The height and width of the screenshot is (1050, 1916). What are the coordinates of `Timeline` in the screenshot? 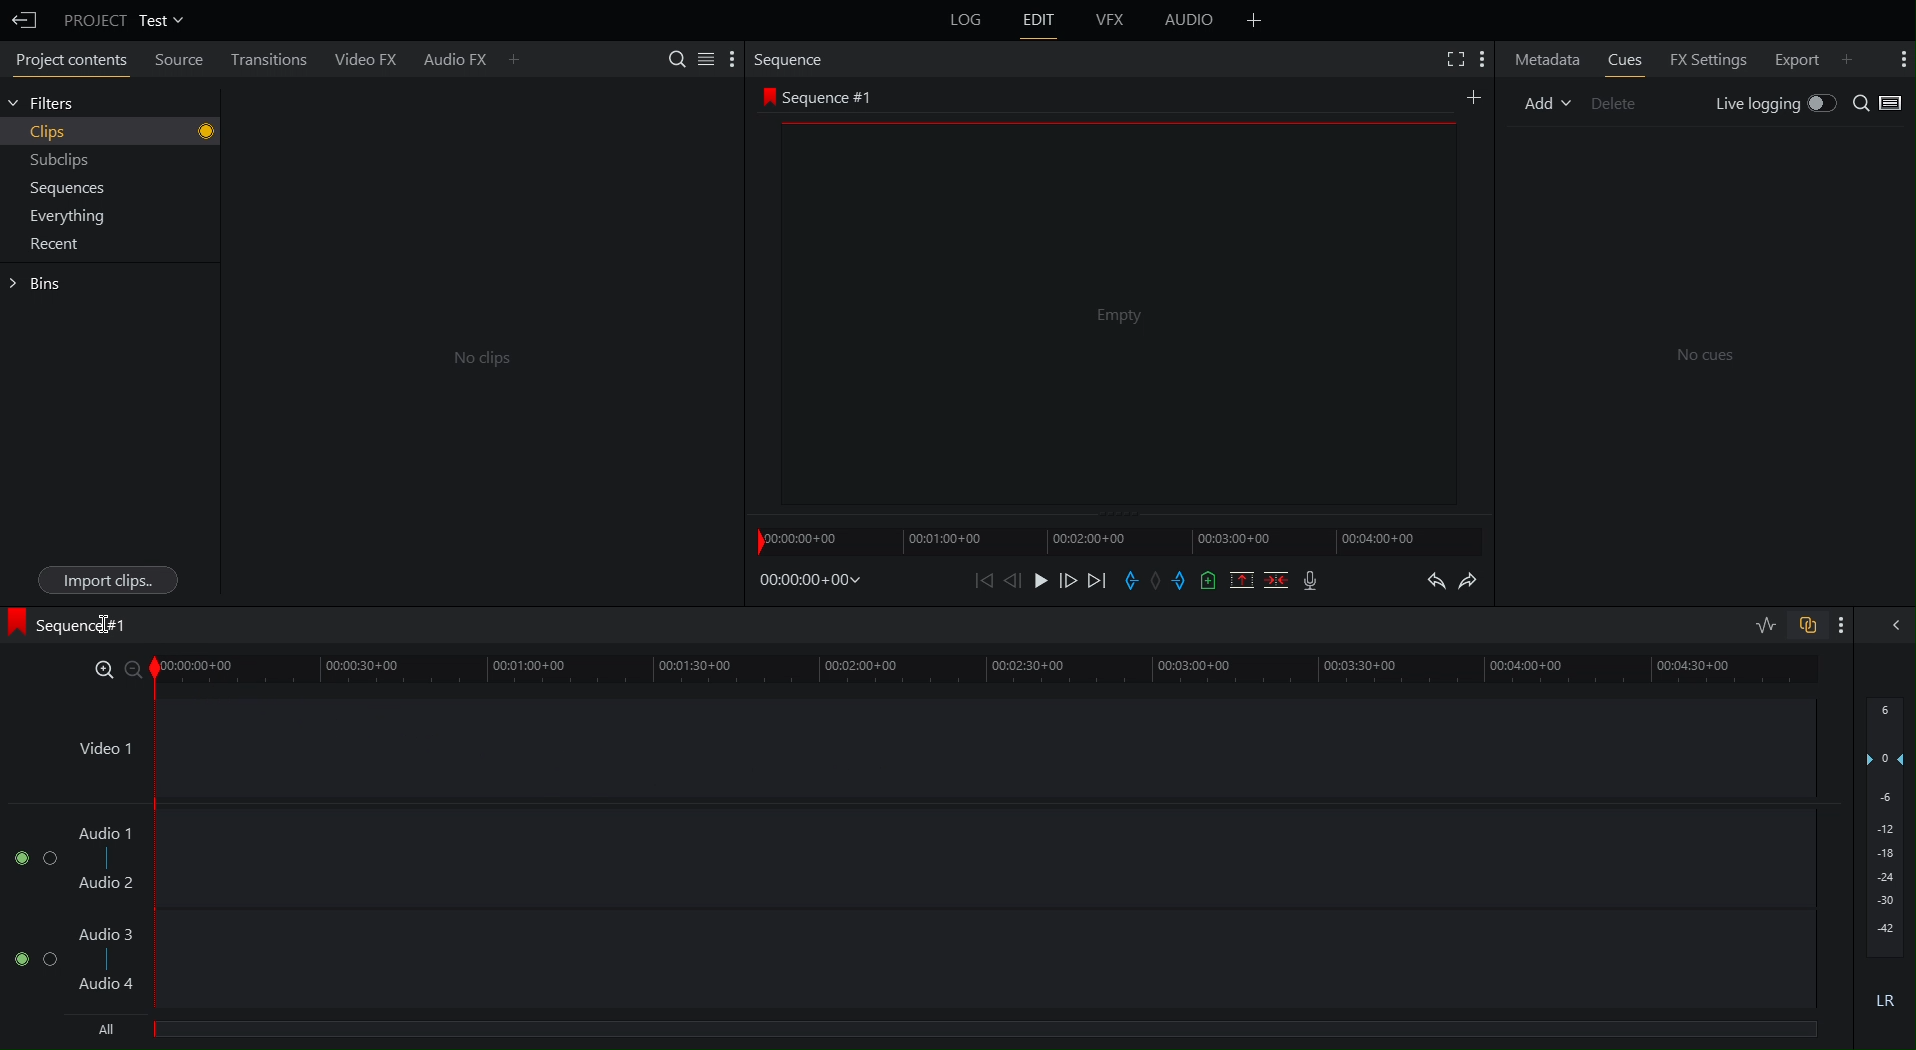 It's located at (1121, 536).